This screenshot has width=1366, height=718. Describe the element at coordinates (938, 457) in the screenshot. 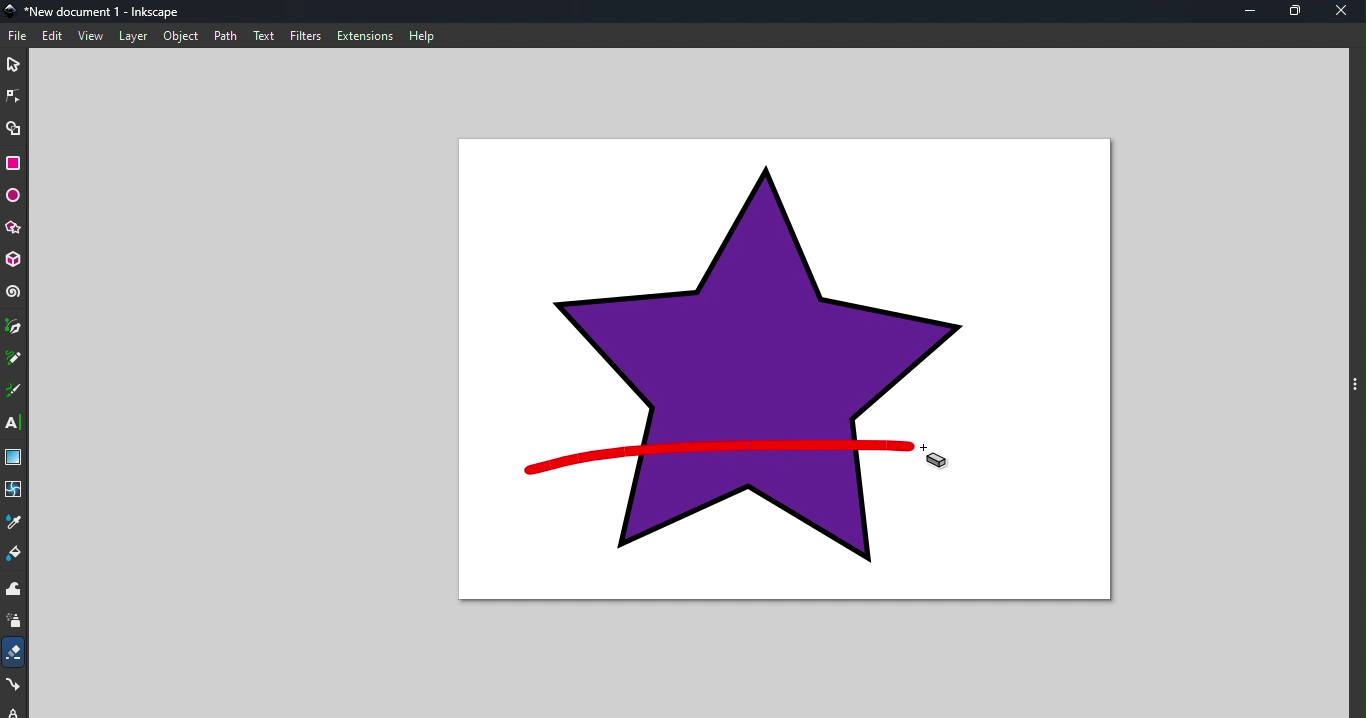

I see `cursor` at that location.